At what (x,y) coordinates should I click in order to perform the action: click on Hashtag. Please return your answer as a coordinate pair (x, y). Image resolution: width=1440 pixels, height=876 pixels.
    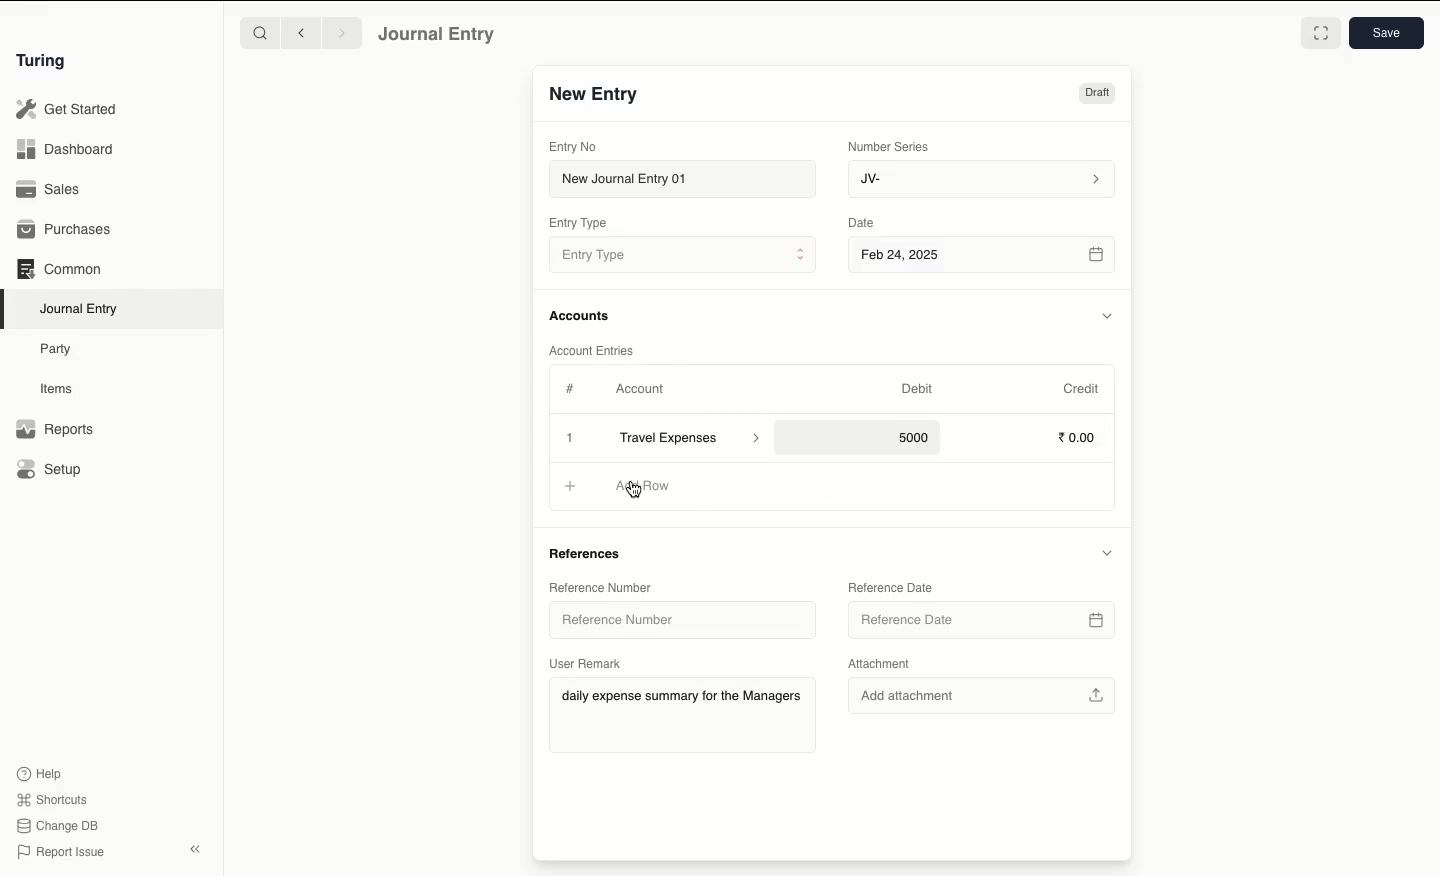
    Looking at the image, I should click on (572, 388).